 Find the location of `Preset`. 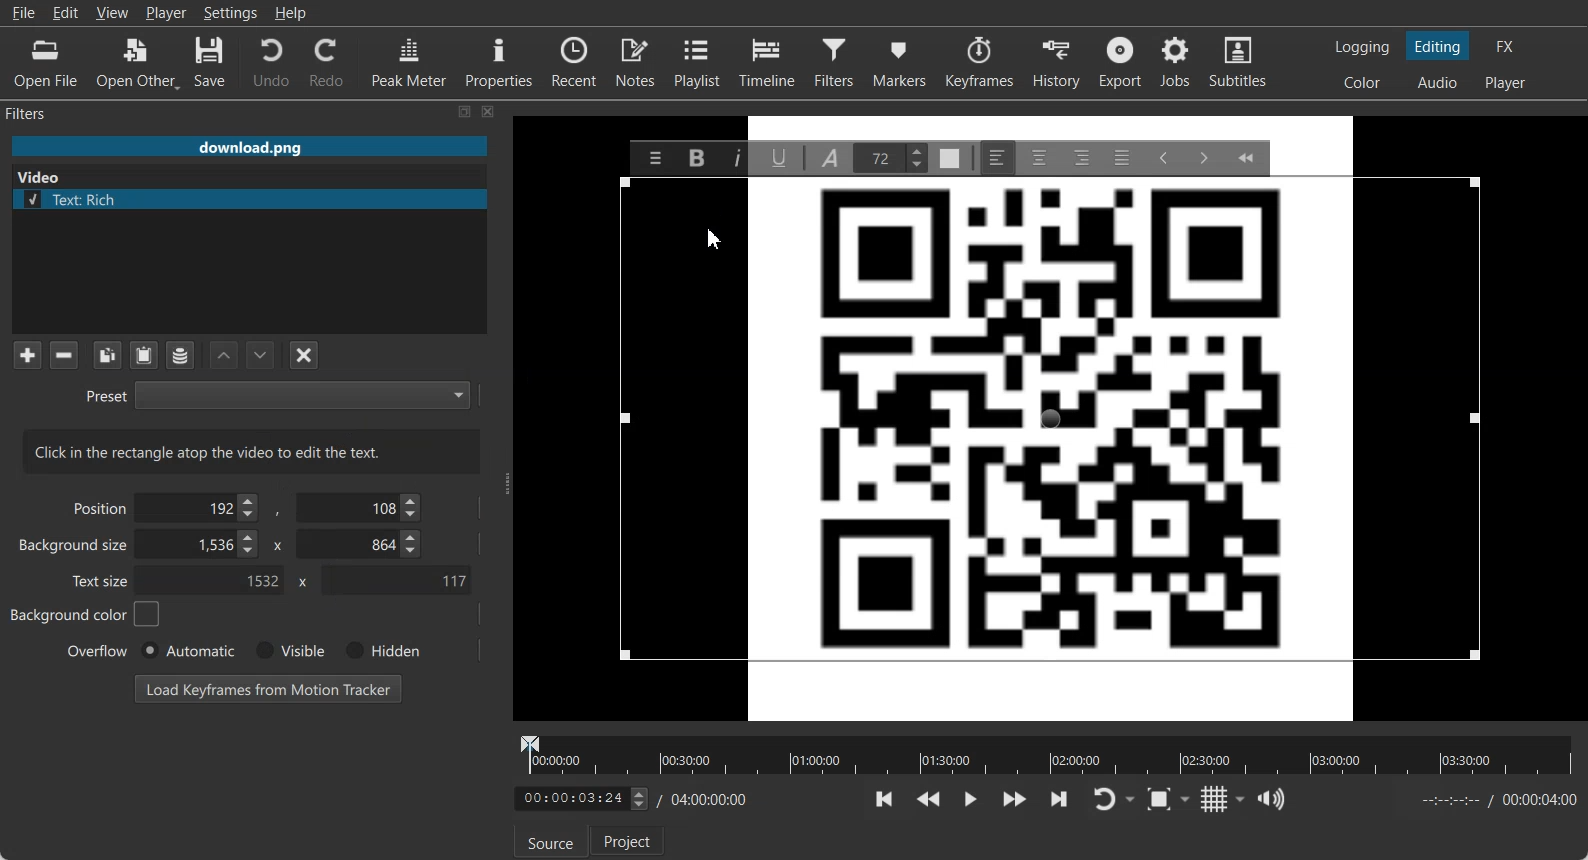

Preset is located at coordinates (277, 394).